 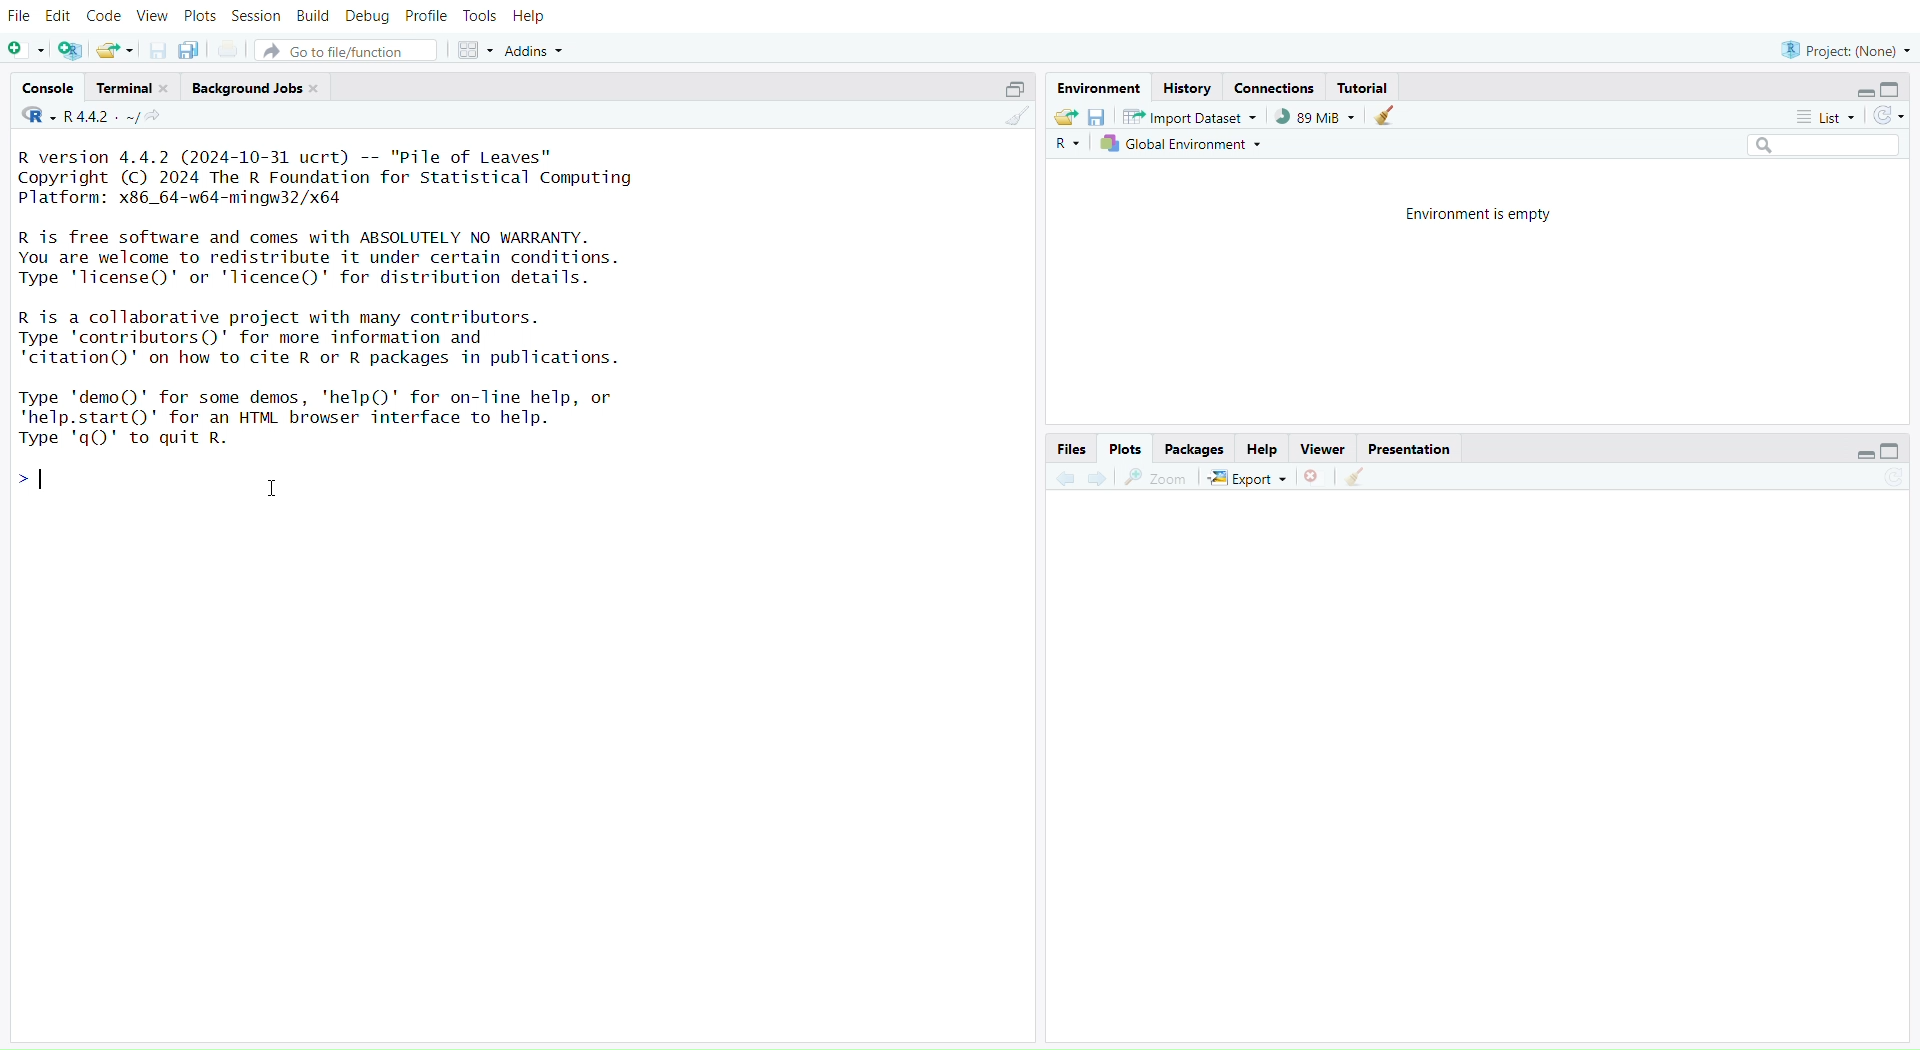 I want to click on Minimize, so click(x=1868, y=93).